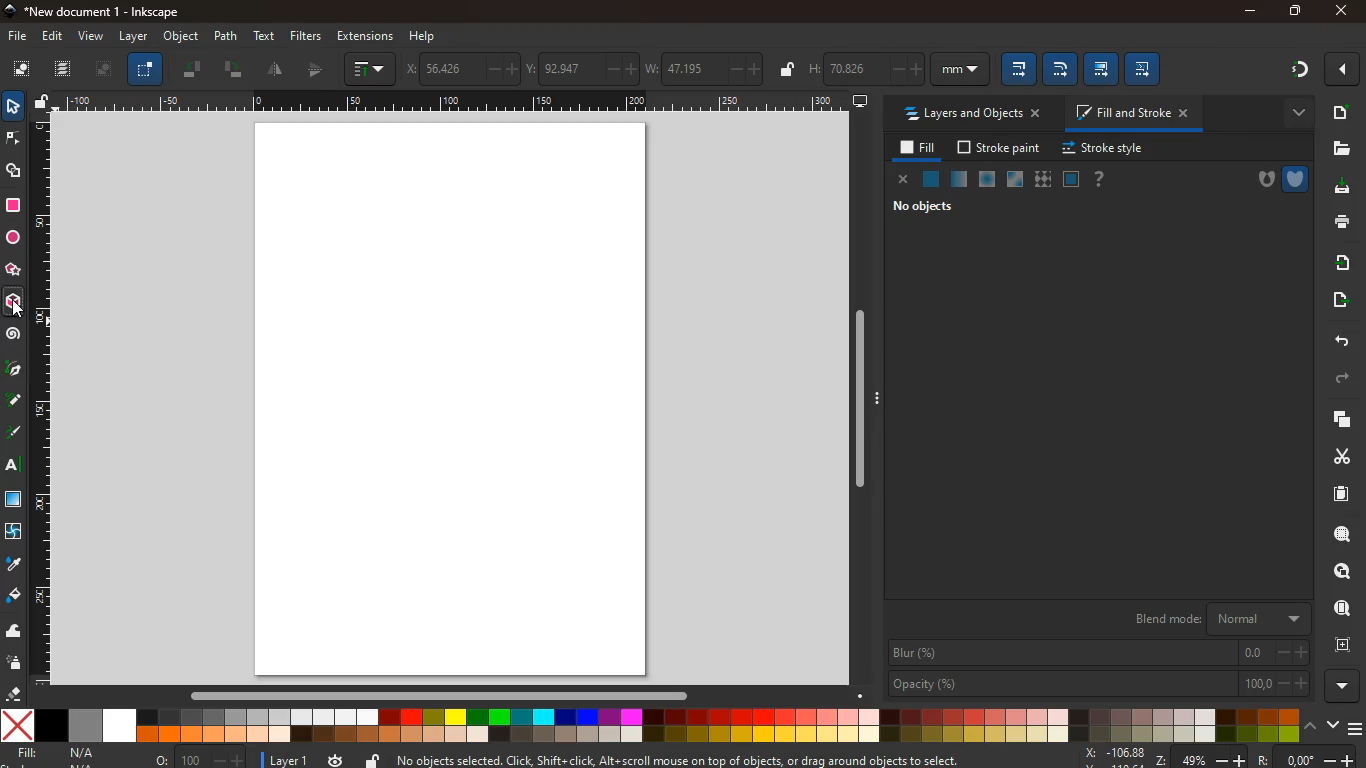 This screenshot has height=768, width=1366. What do you see at coordinates (43, 400) in the screenshot?
I see `Scale` at bounding box center [43, 400].